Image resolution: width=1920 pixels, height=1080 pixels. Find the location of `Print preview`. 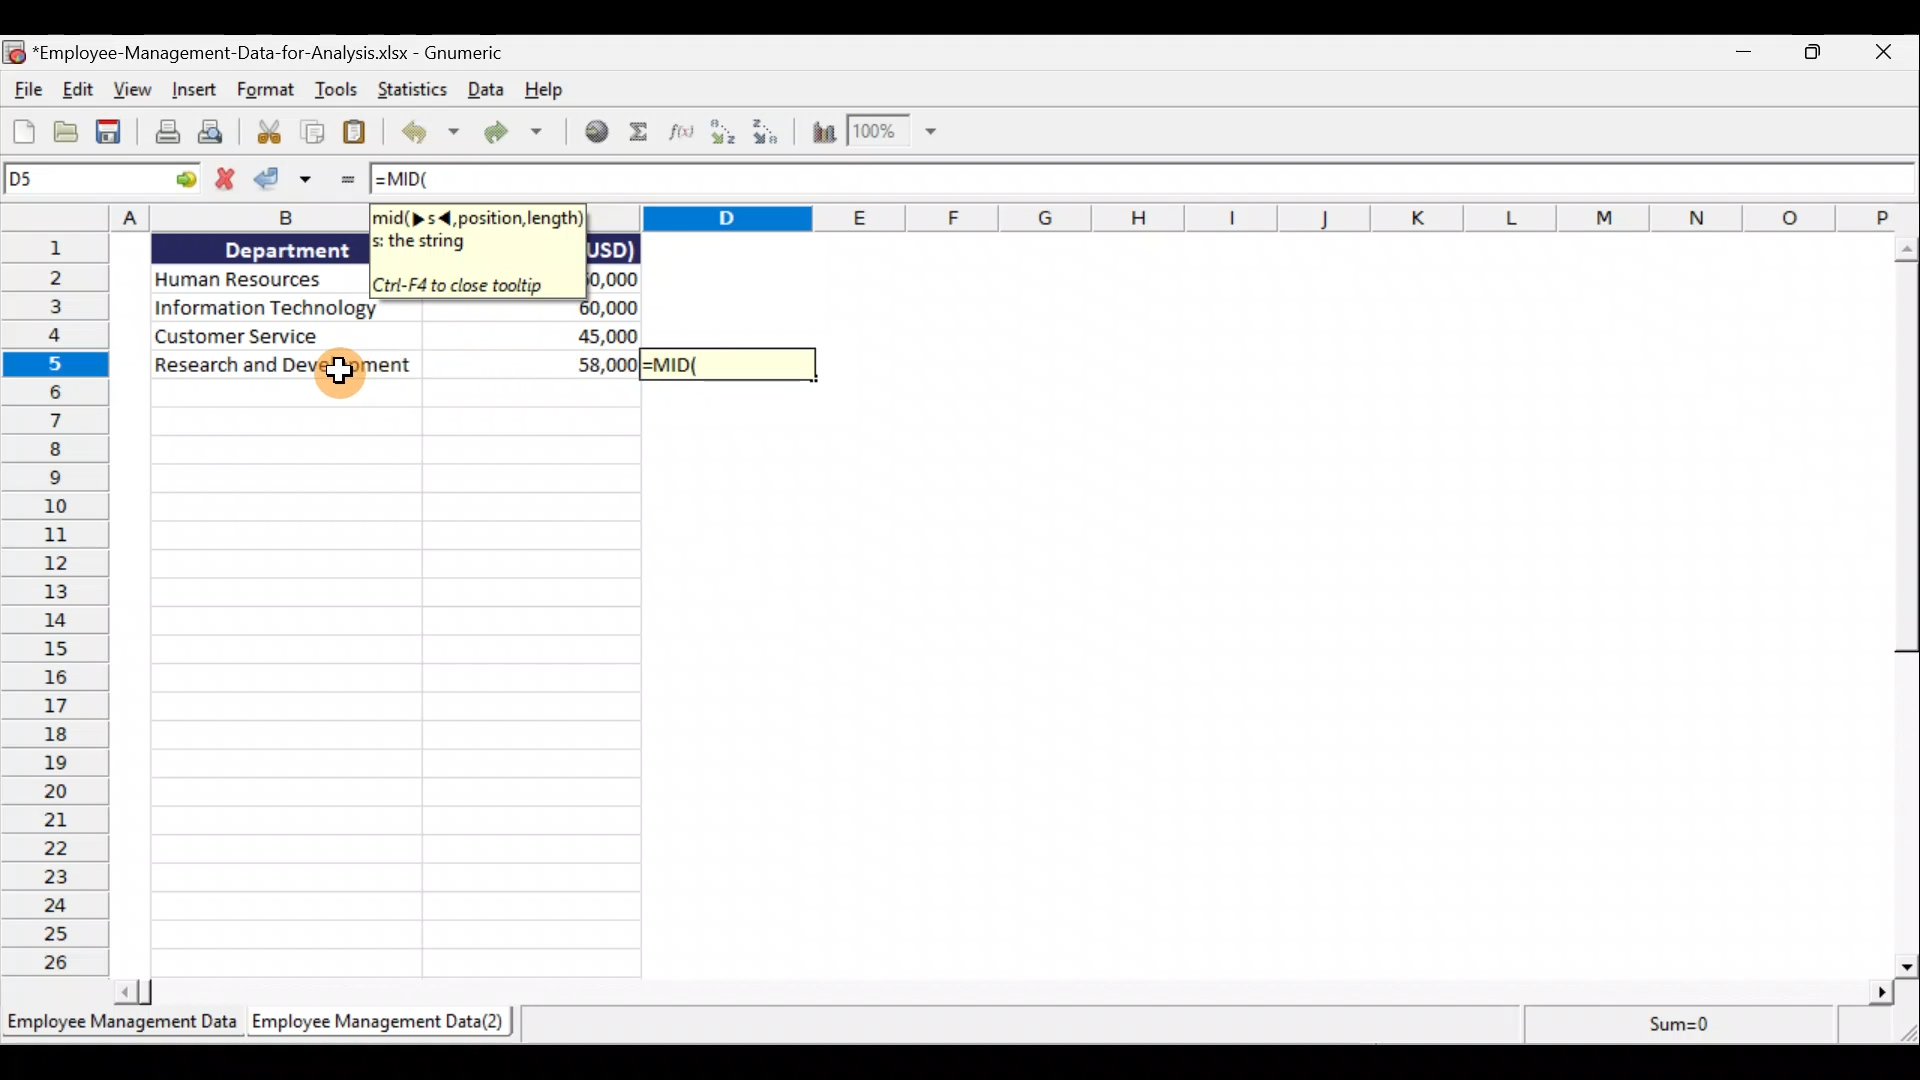

Print preview is located at coordinates (218, 134).